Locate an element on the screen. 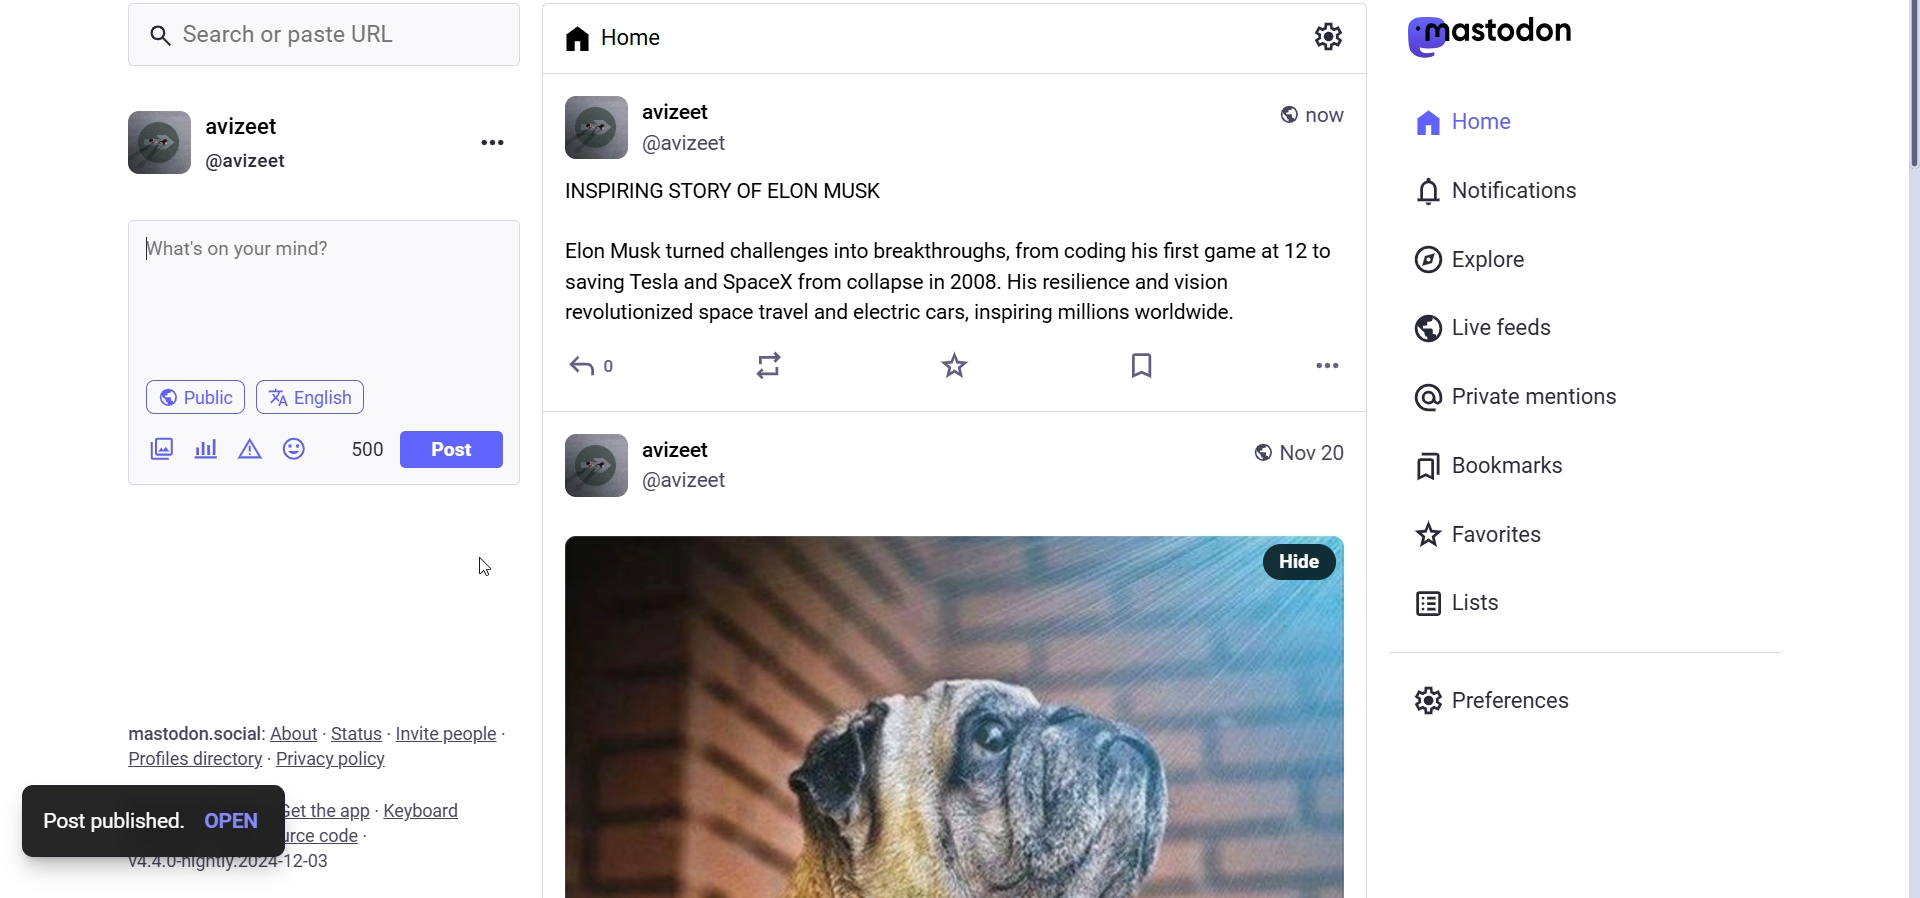  content warning is located at coordinates (249, 452).